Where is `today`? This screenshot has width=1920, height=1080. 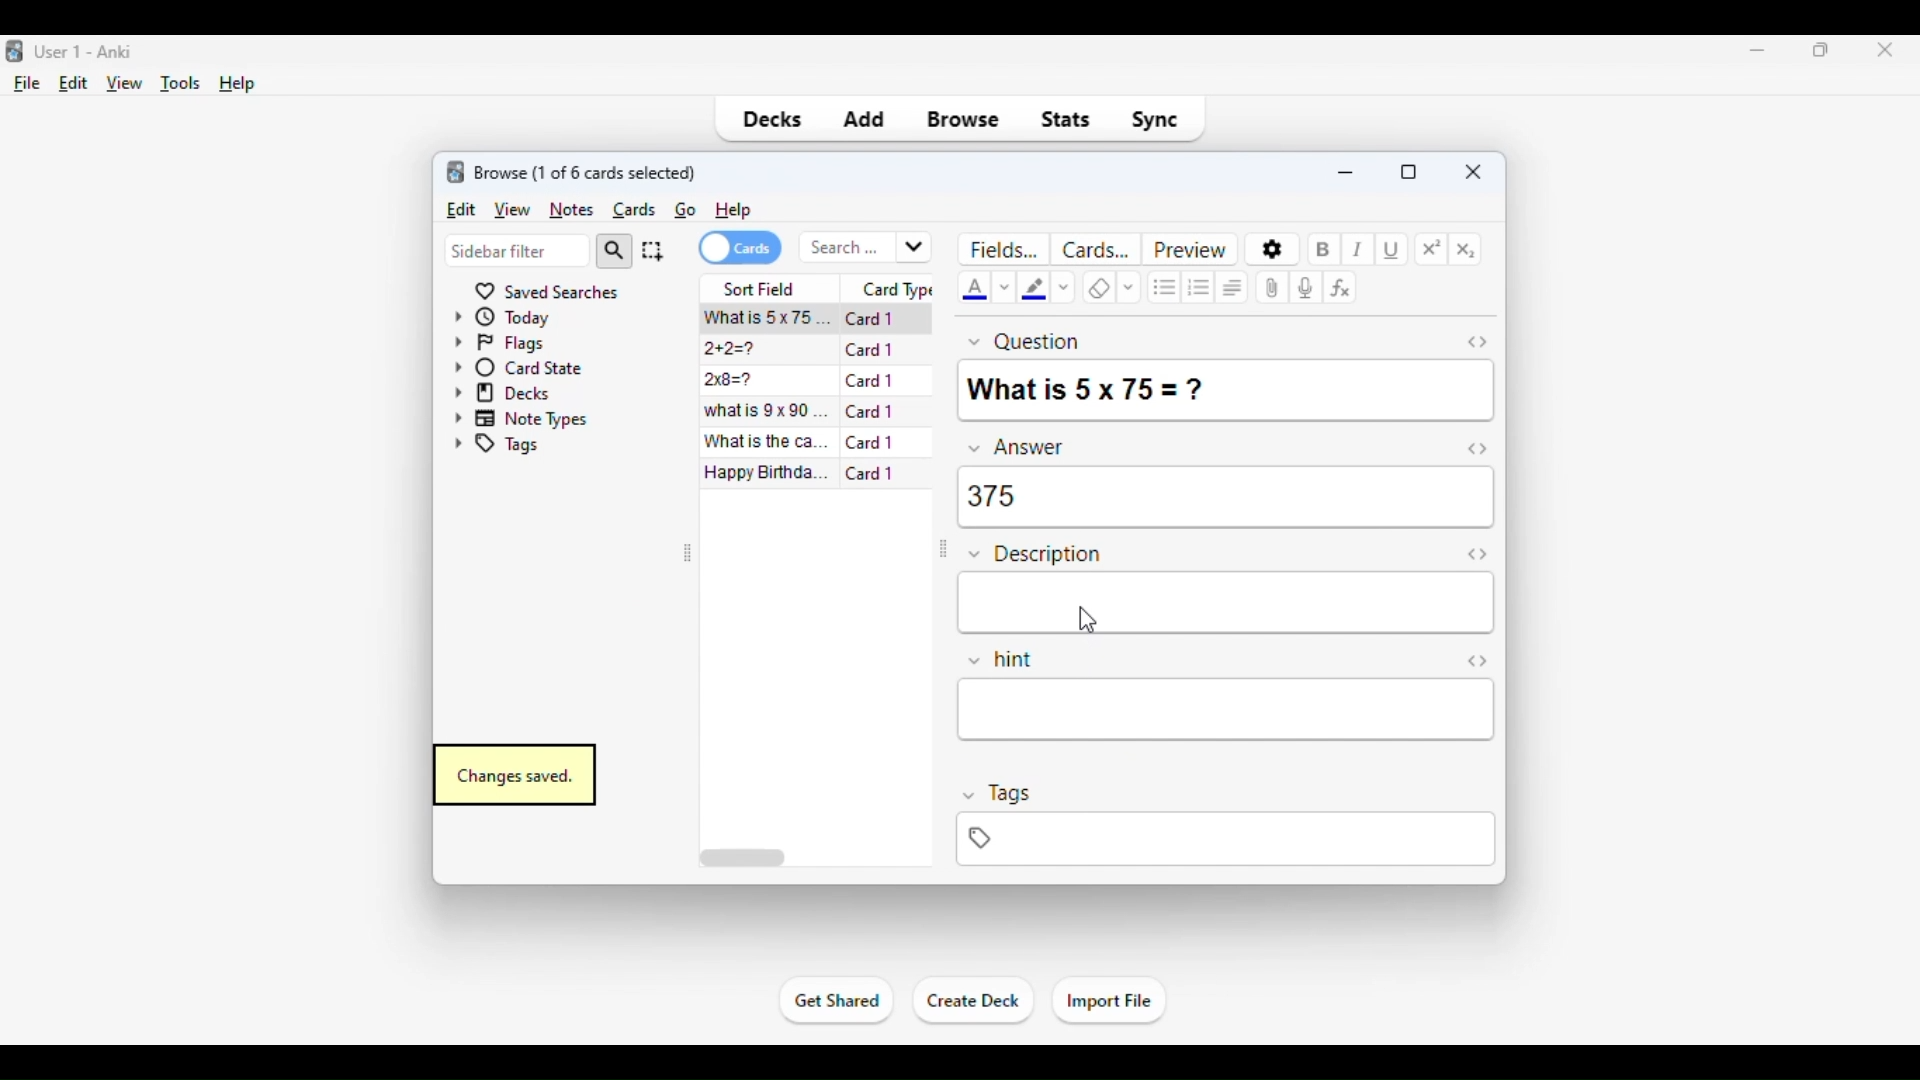 today is located at coordinates (502, 316).